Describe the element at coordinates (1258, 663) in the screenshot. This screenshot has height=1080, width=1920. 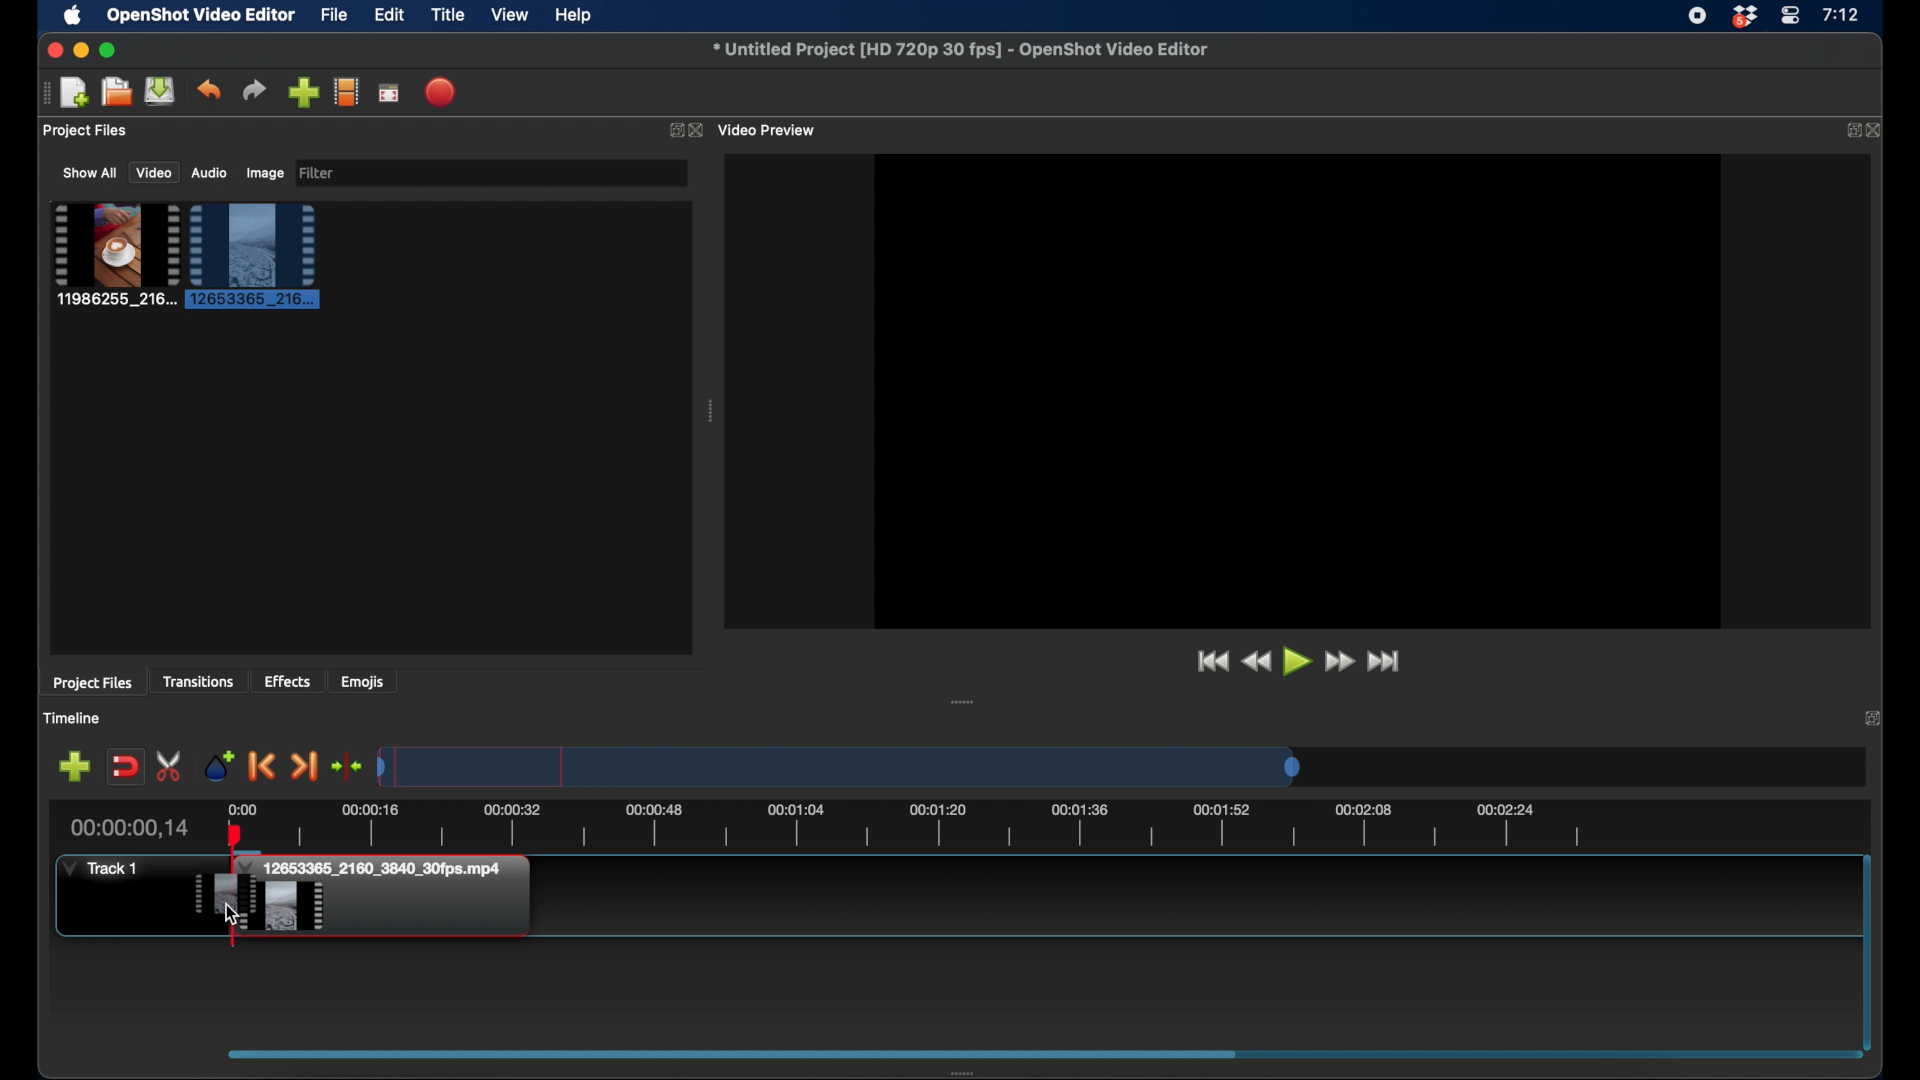
I see `rewind` at that location.